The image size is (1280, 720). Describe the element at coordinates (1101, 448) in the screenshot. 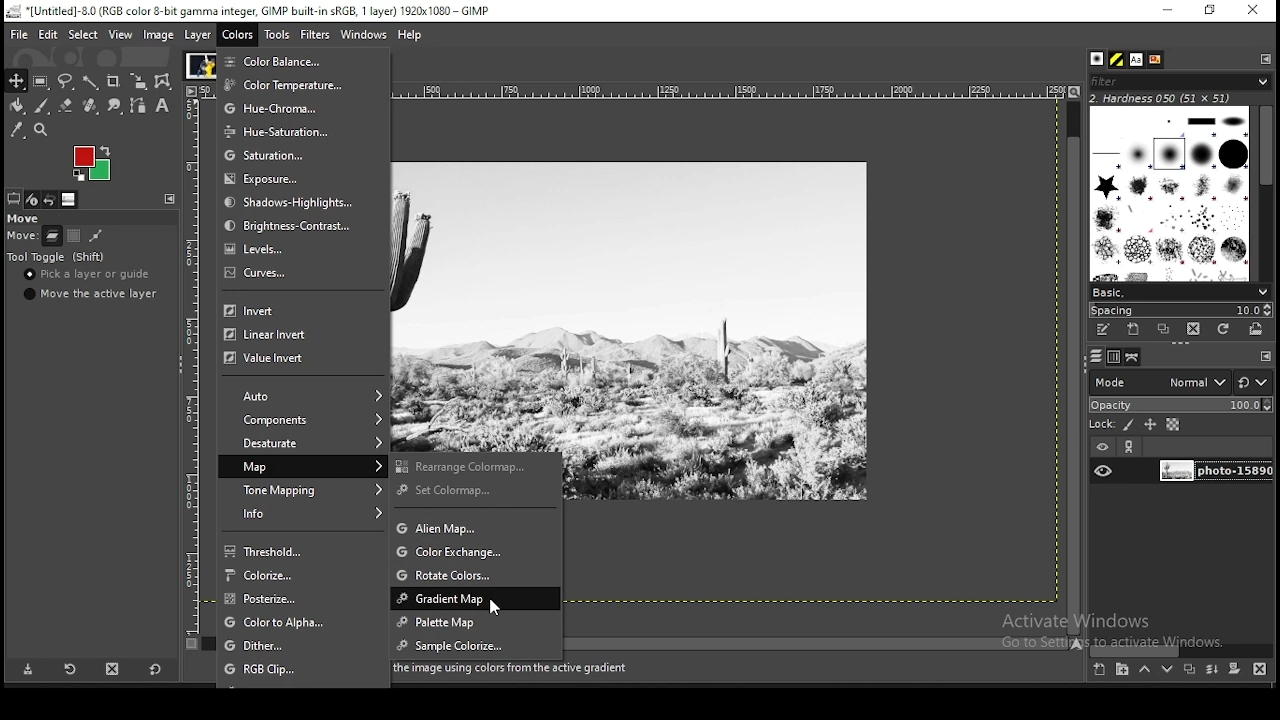

I see `layer visibility` at that location.